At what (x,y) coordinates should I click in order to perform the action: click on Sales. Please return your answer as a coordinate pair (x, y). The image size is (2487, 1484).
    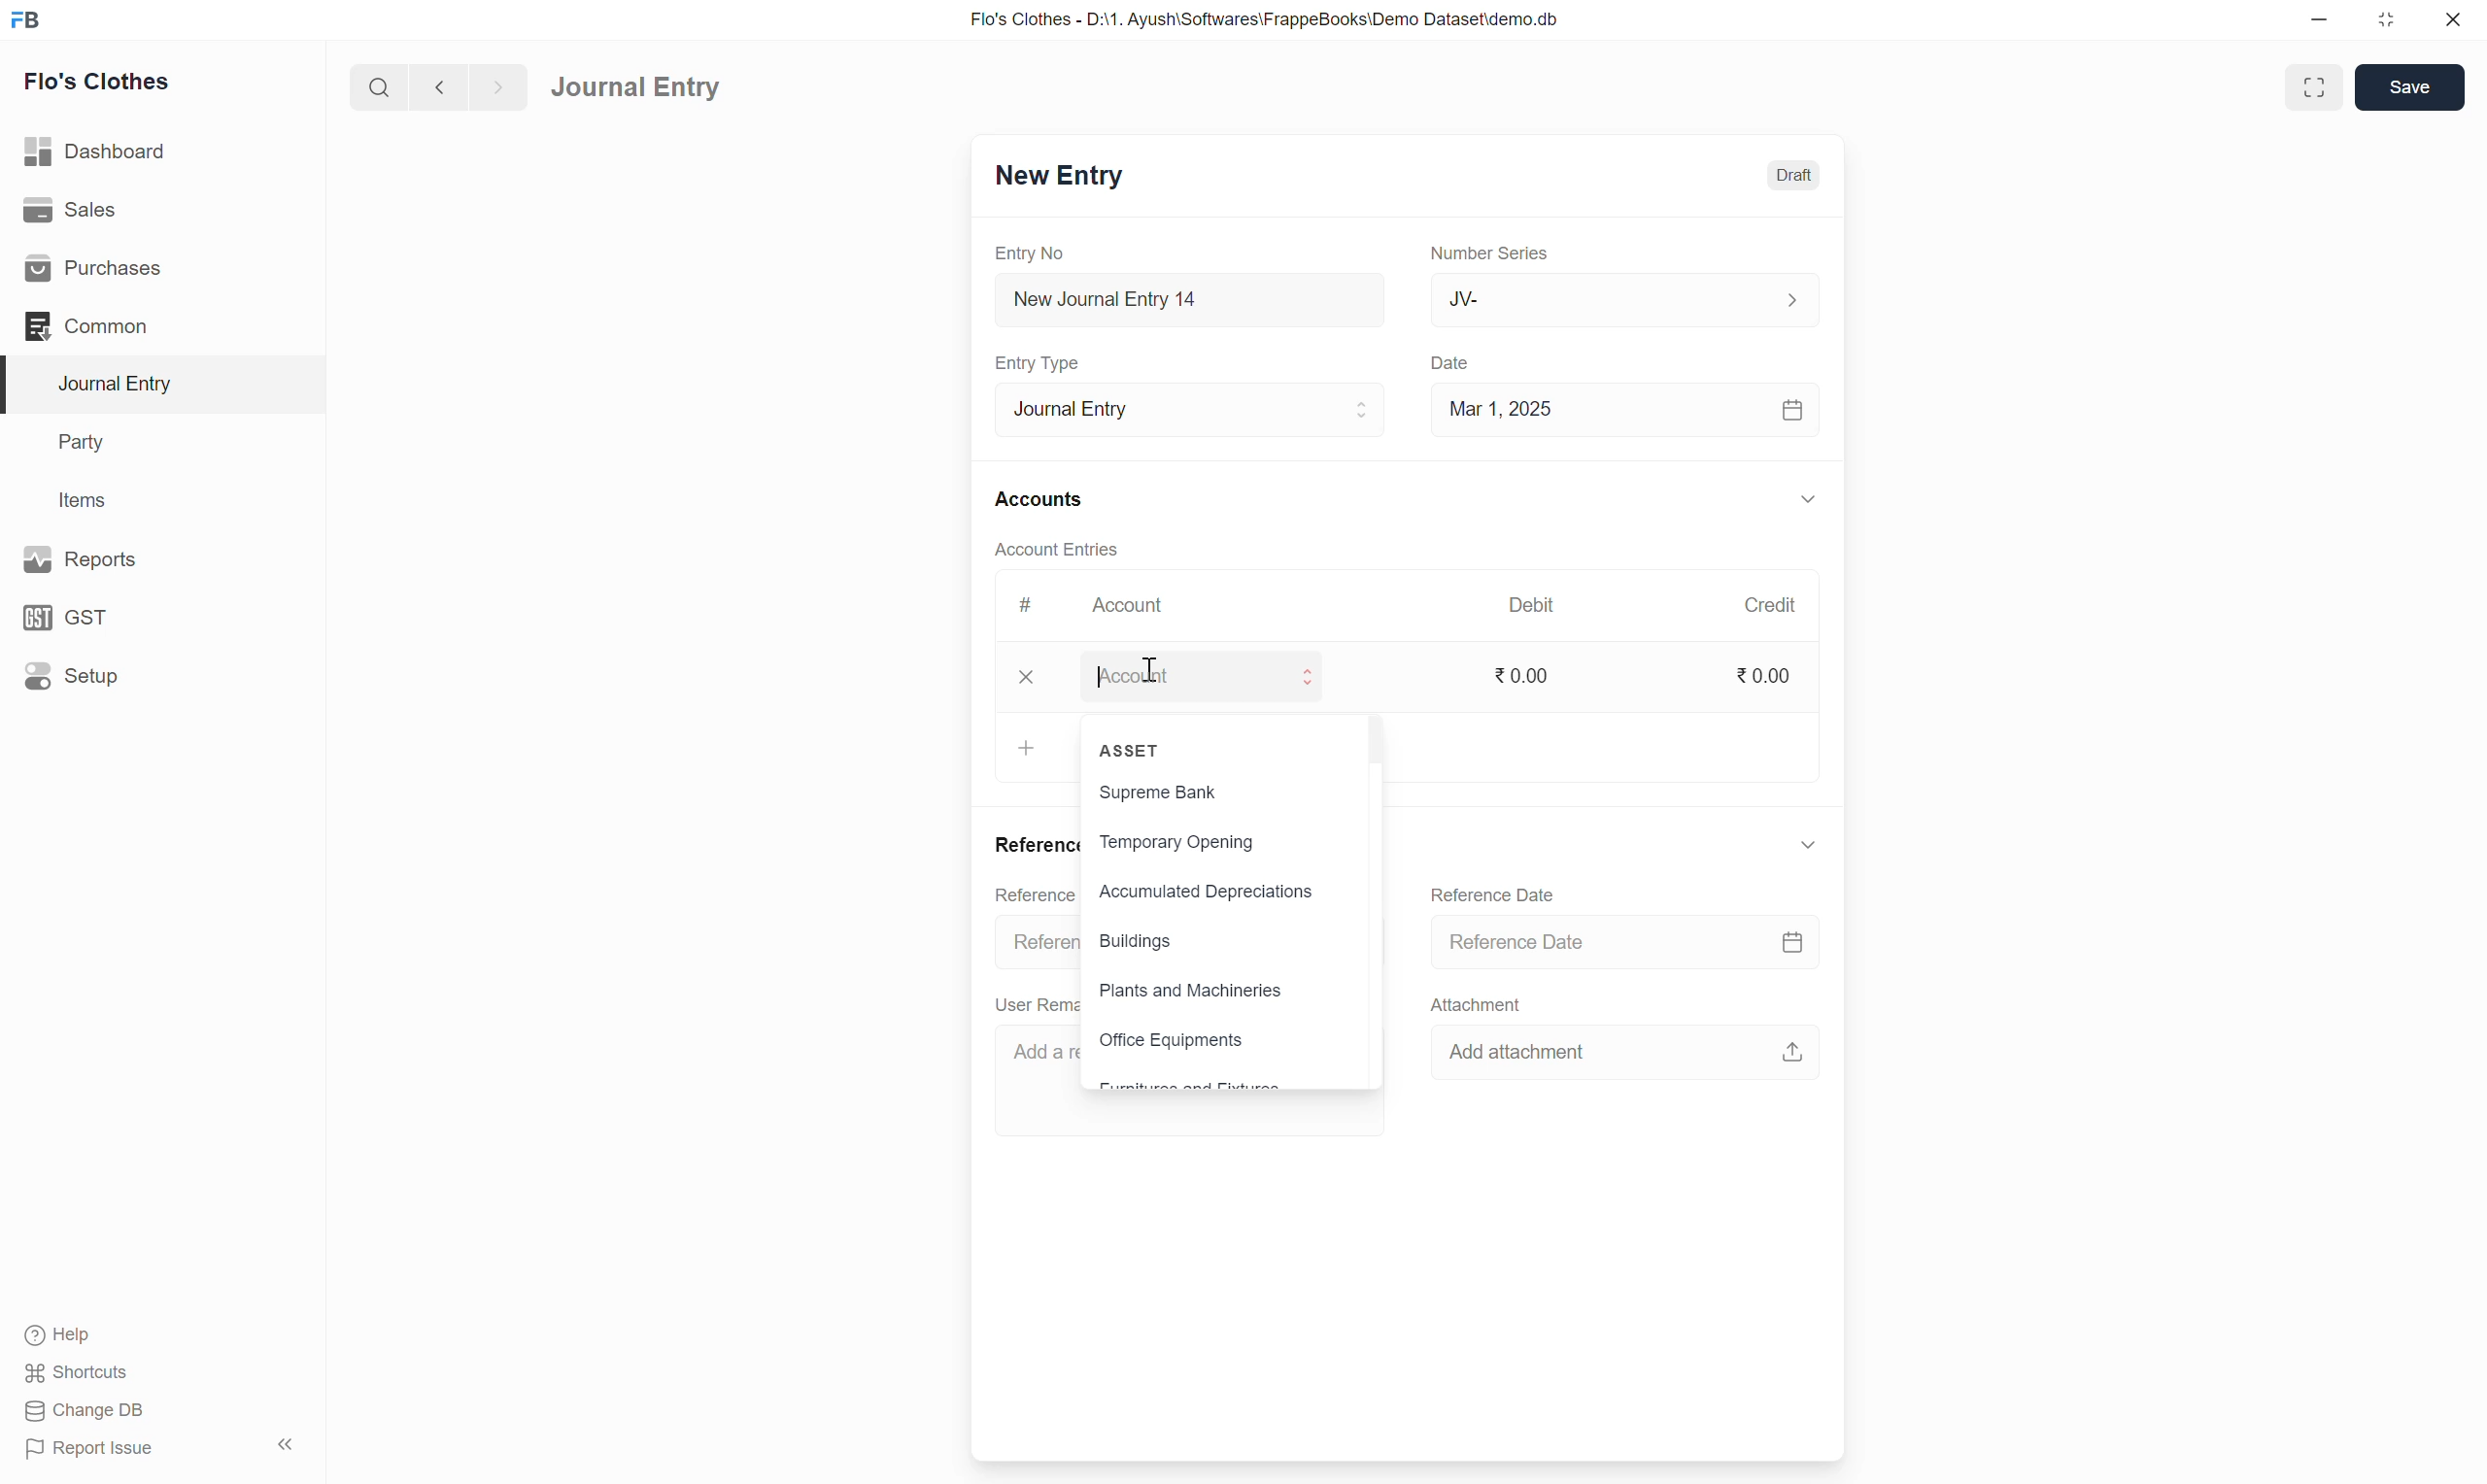
    Looking at the image, I should click on (69, 207).